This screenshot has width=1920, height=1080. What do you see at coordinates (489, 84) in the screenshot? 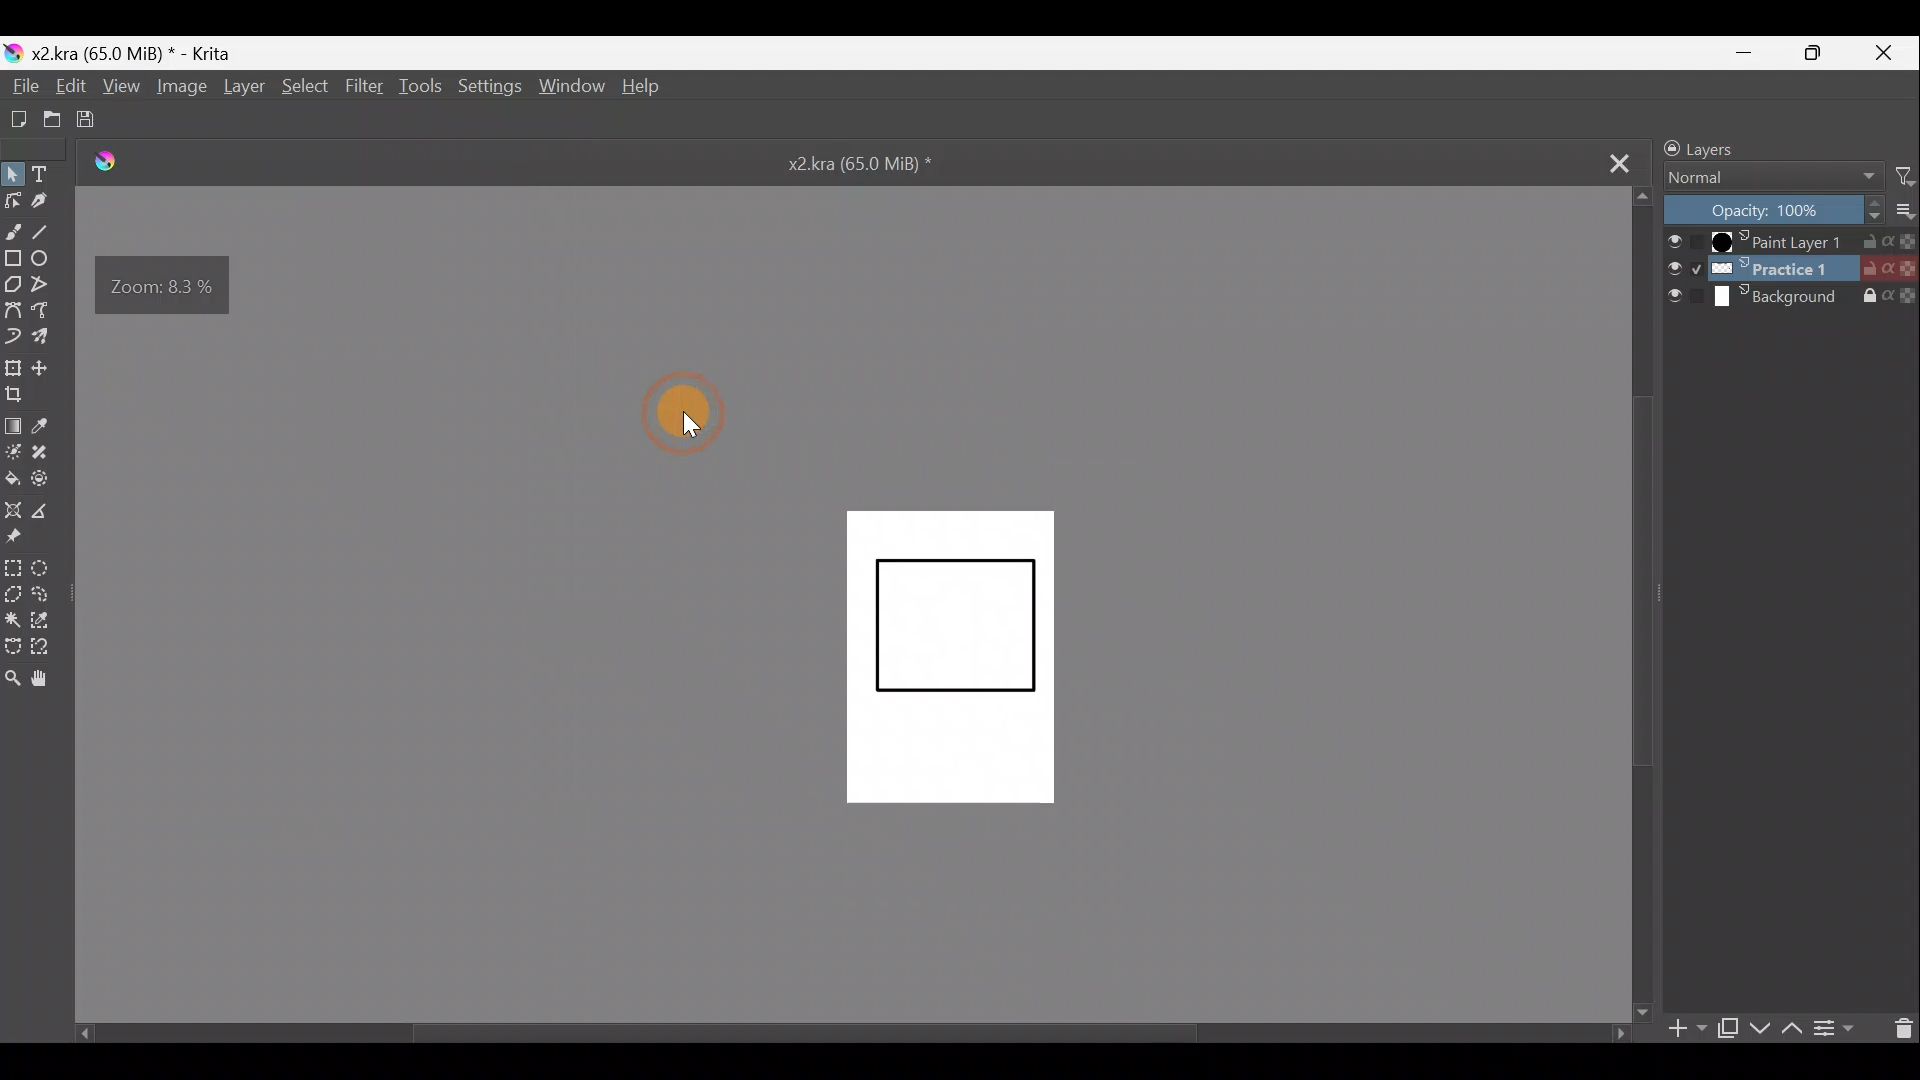
I see `Settings` at bounding box center [489, 84].